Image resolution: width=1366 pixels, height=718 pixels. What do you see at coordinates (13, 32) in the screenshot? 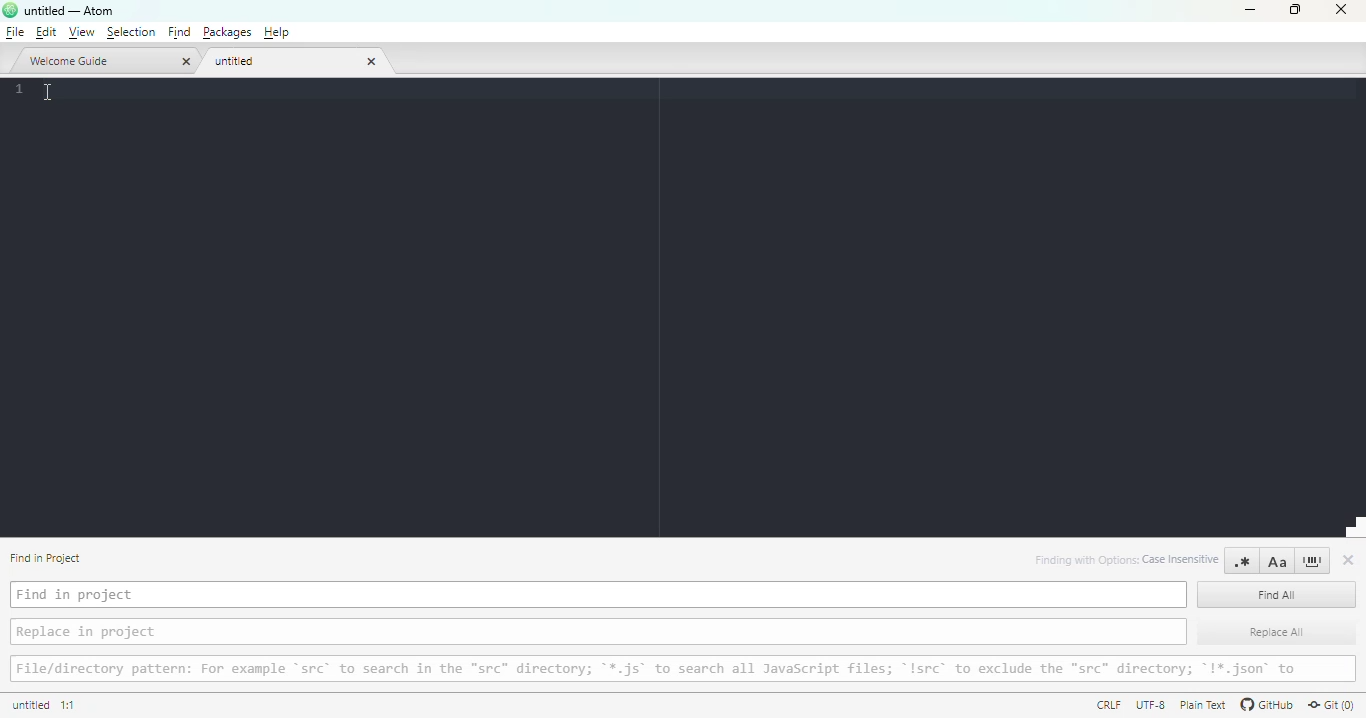
I see `file` at bounding box center [13, 32].